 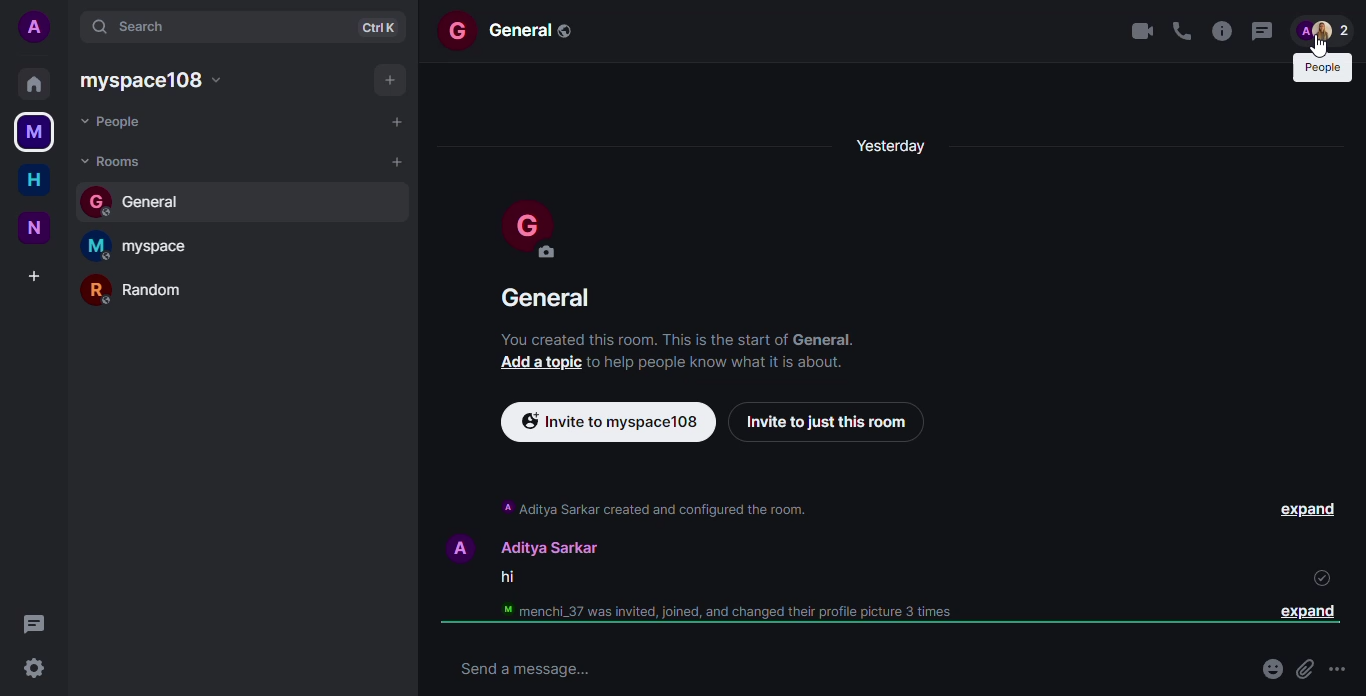 I want to click on send message, so click(x=548, y=668).